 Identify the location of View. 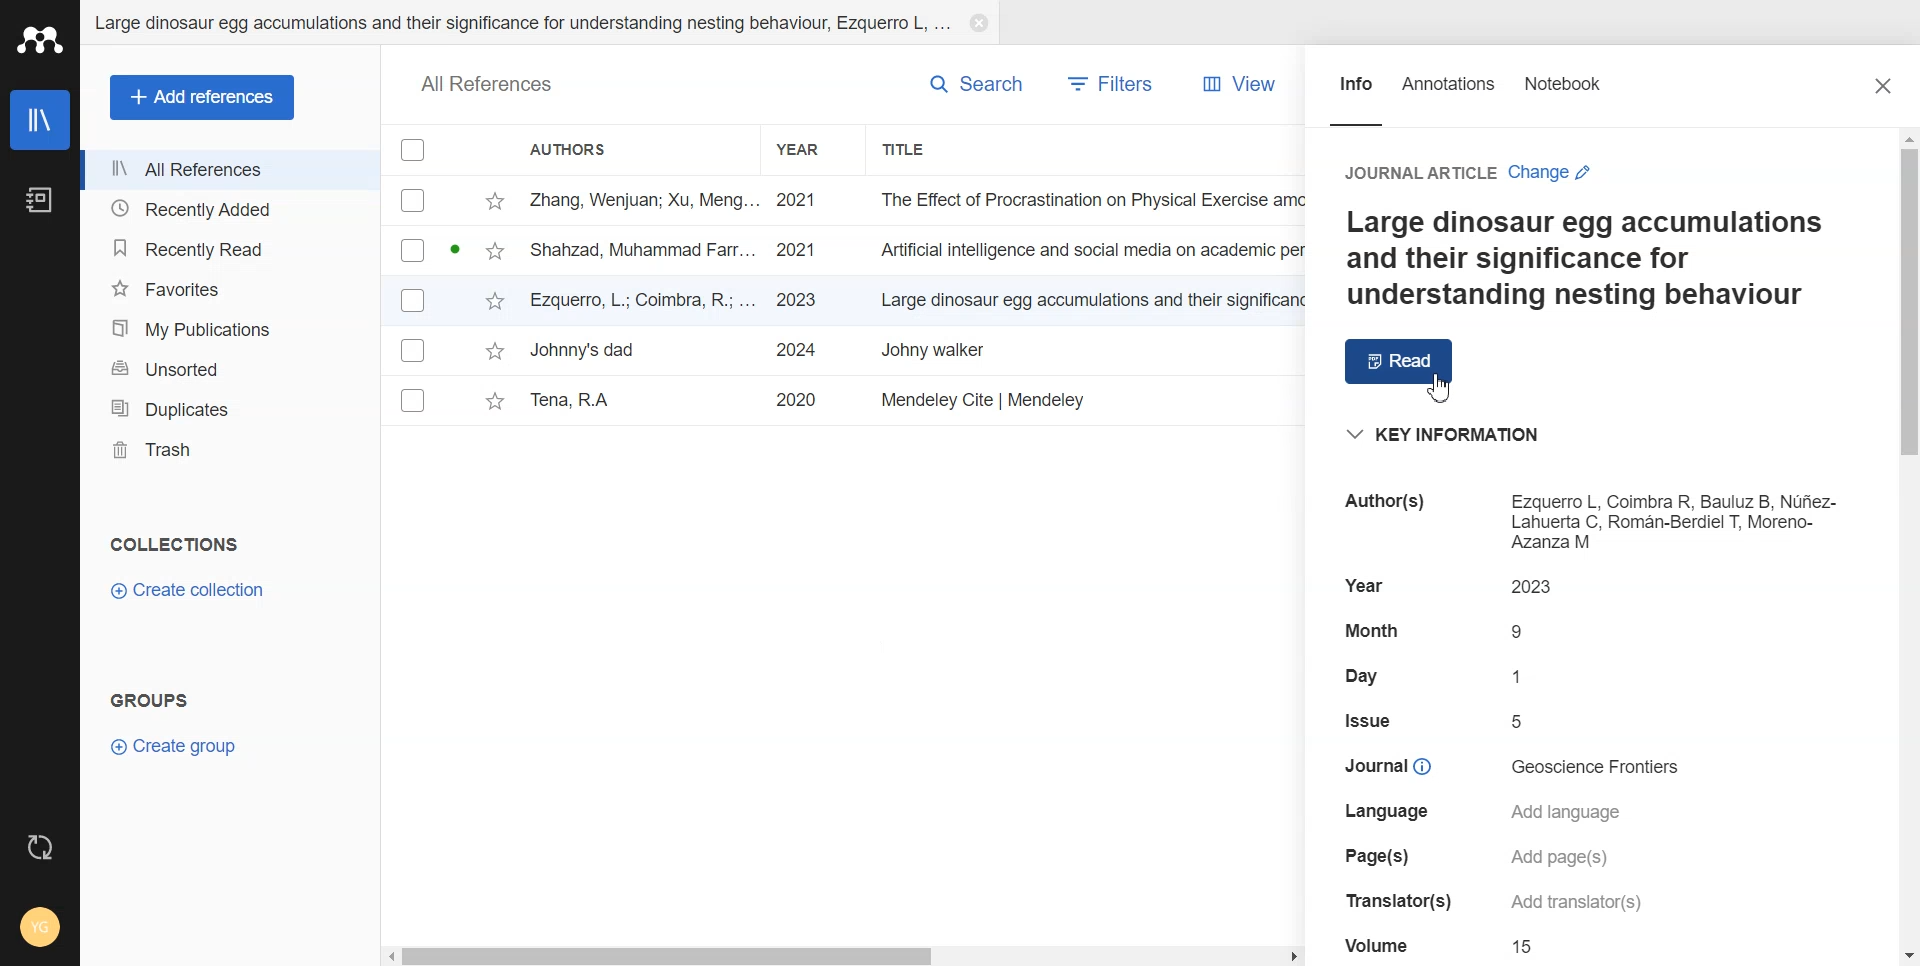
(1240, 83).